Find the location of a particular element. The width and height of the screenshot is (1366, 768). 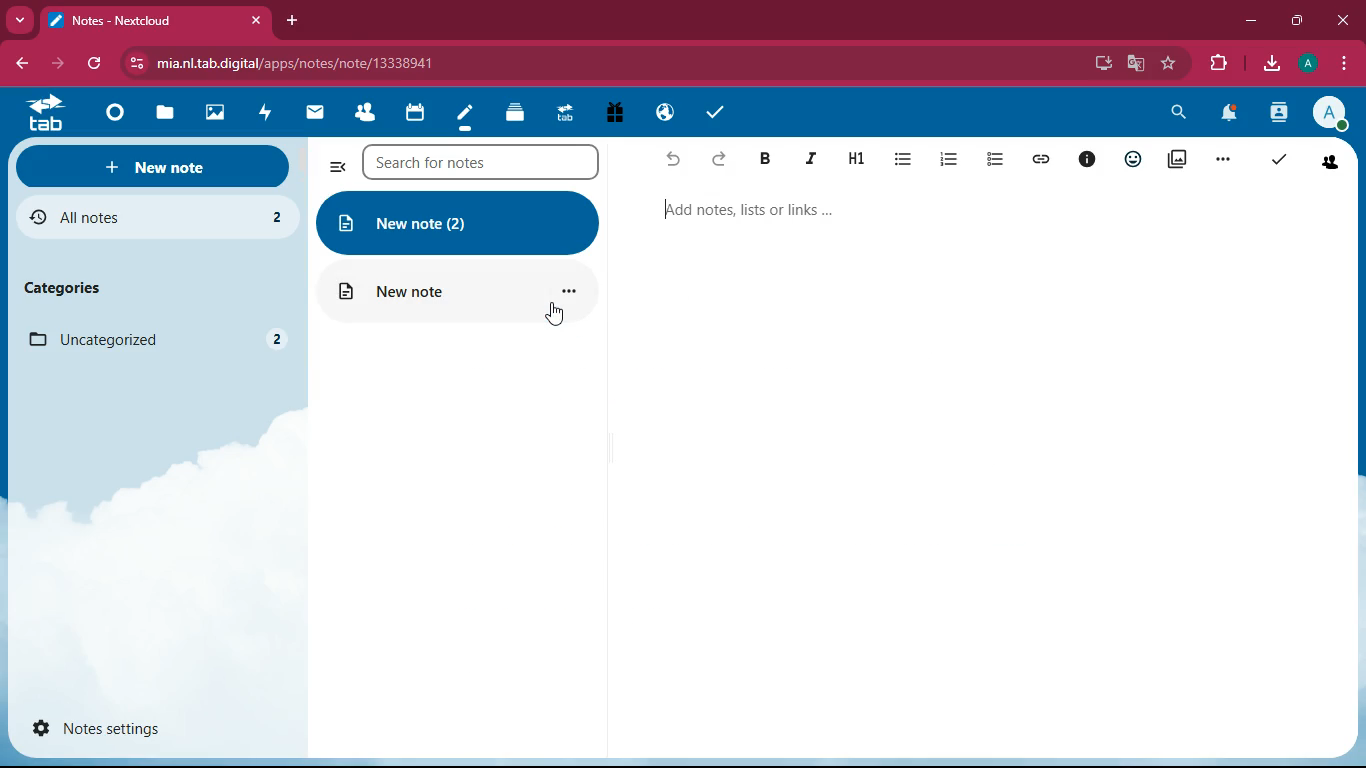

forward is located at coordinates (59, 63).